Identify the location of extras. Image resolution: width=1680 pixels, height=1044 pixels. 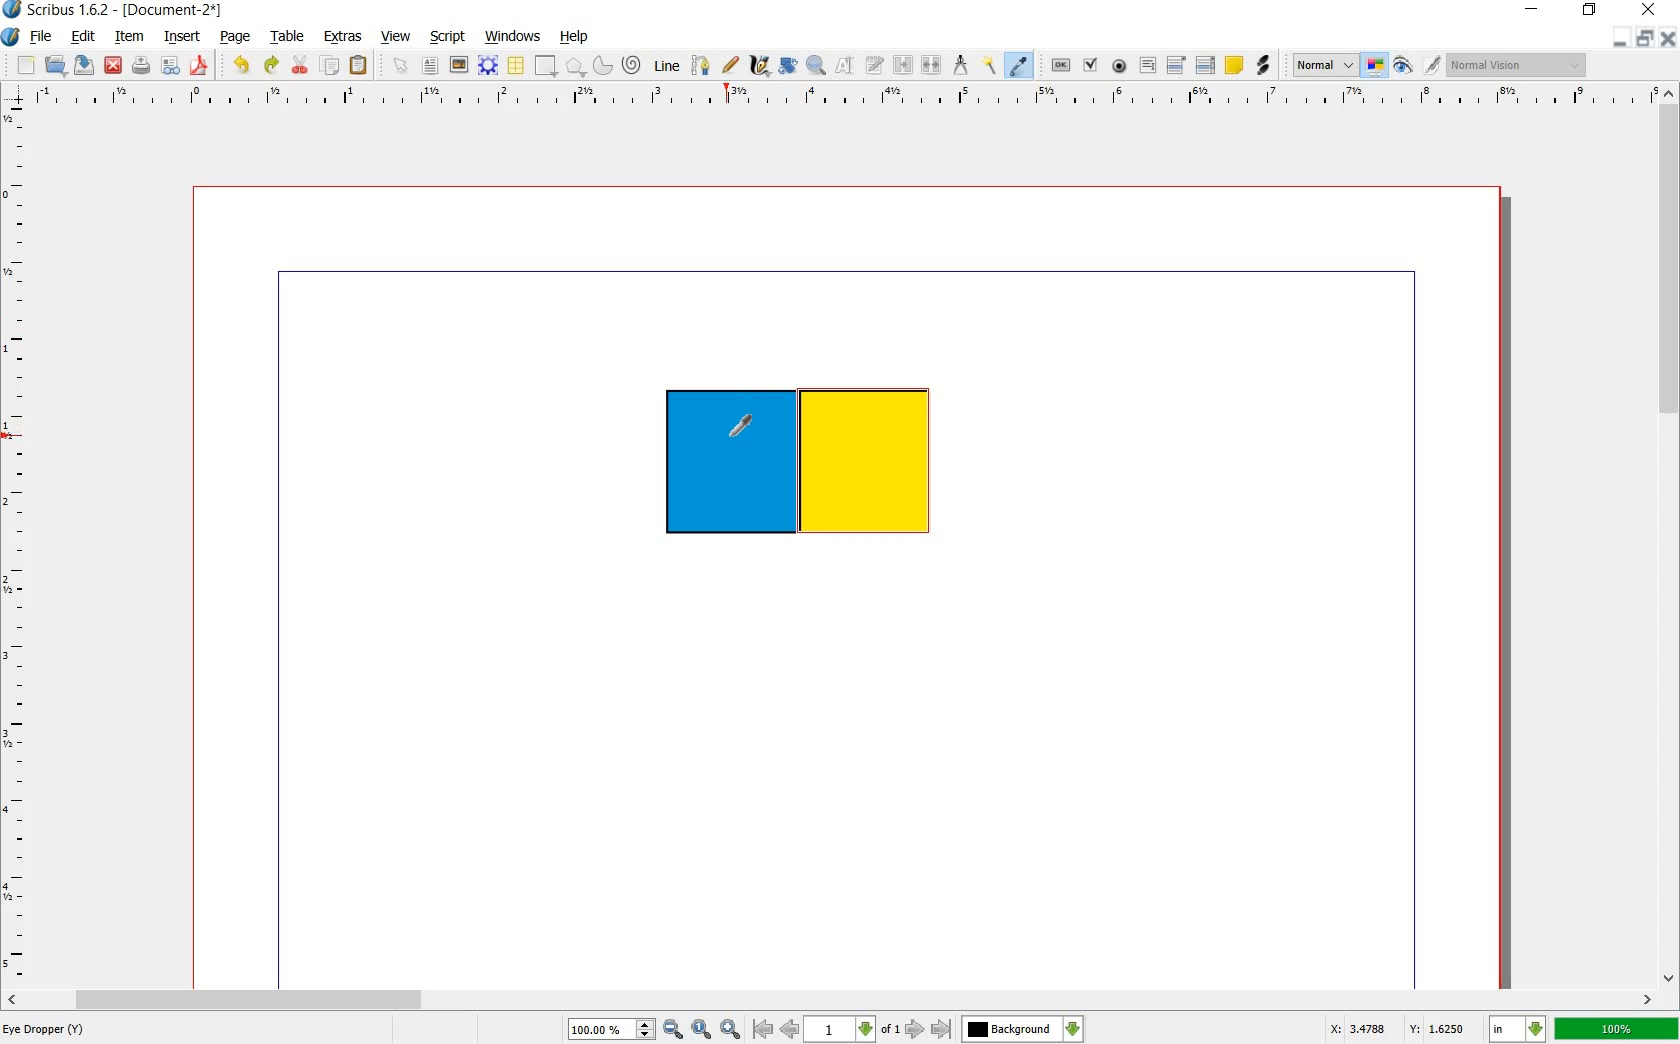
(343, 37).